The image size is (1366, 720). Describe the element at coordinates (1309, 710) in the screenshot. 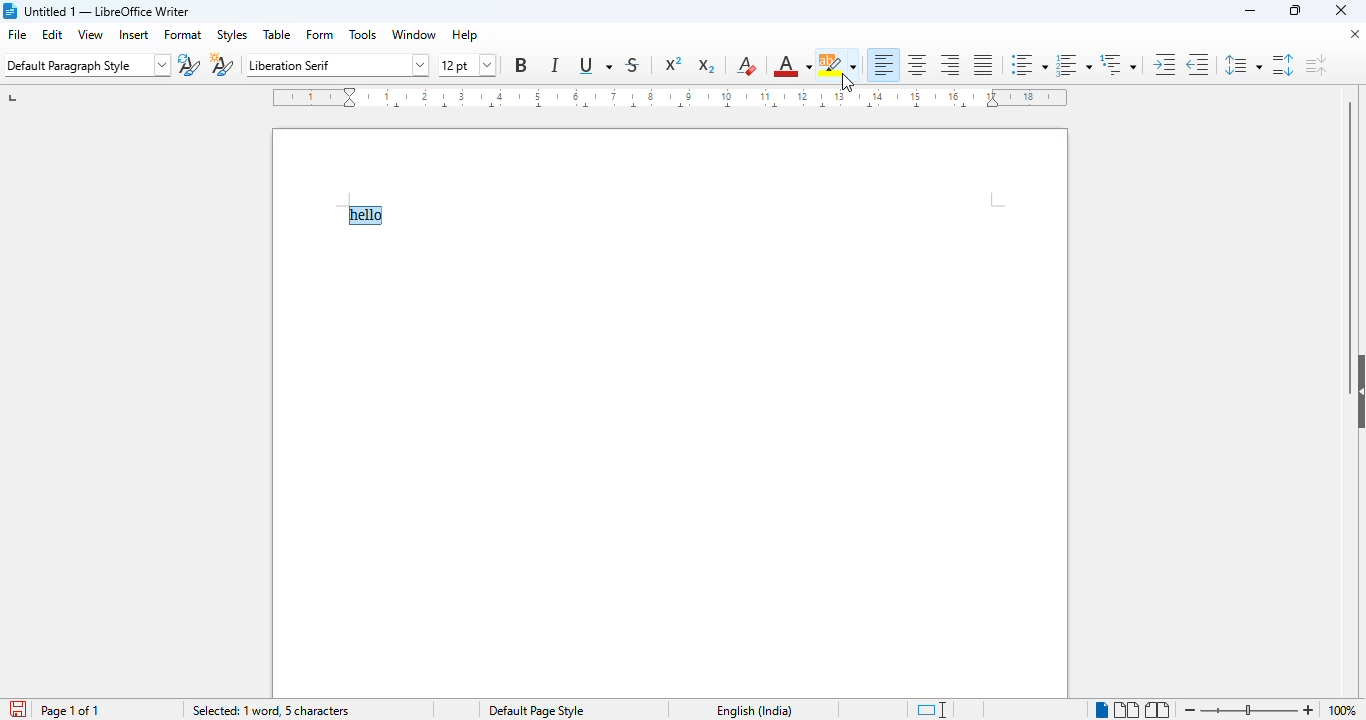

I see `zoom in` at that location.